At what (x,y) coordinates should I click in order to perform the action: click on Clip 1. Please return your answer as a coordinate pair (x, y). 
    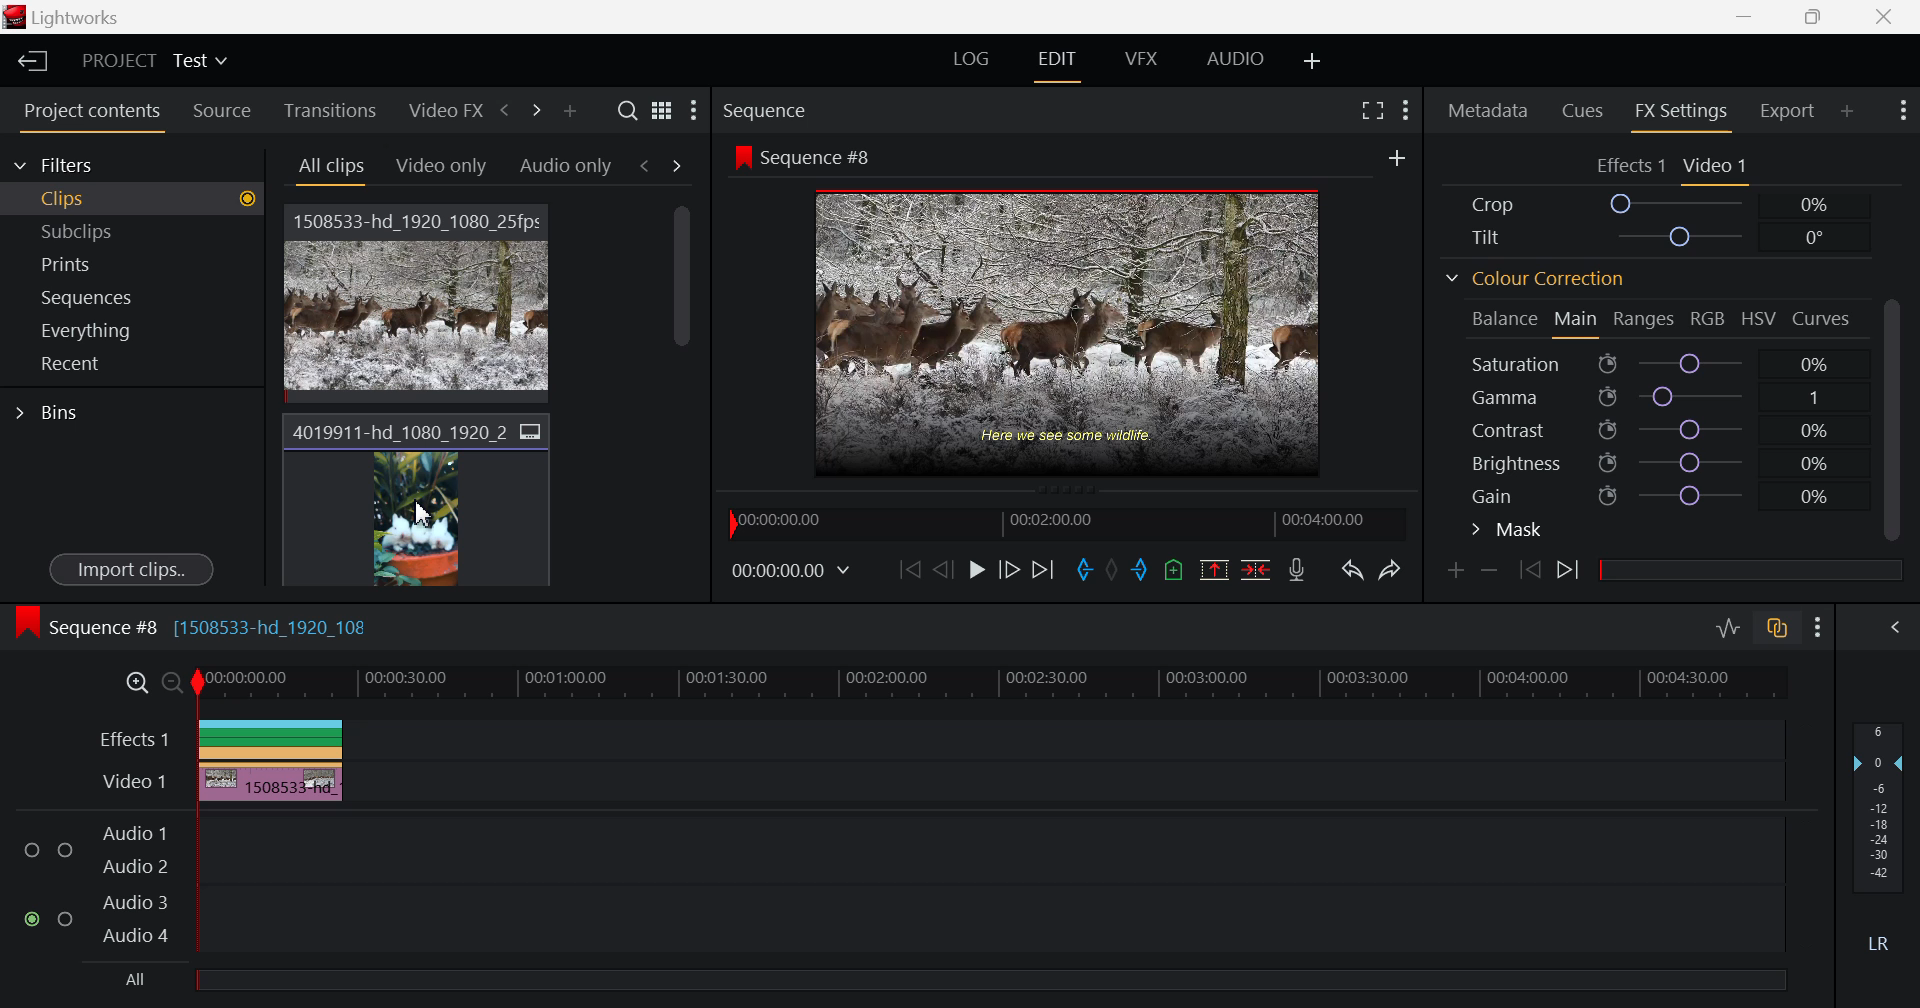
    Looking at the image, I should click on (424, 298).